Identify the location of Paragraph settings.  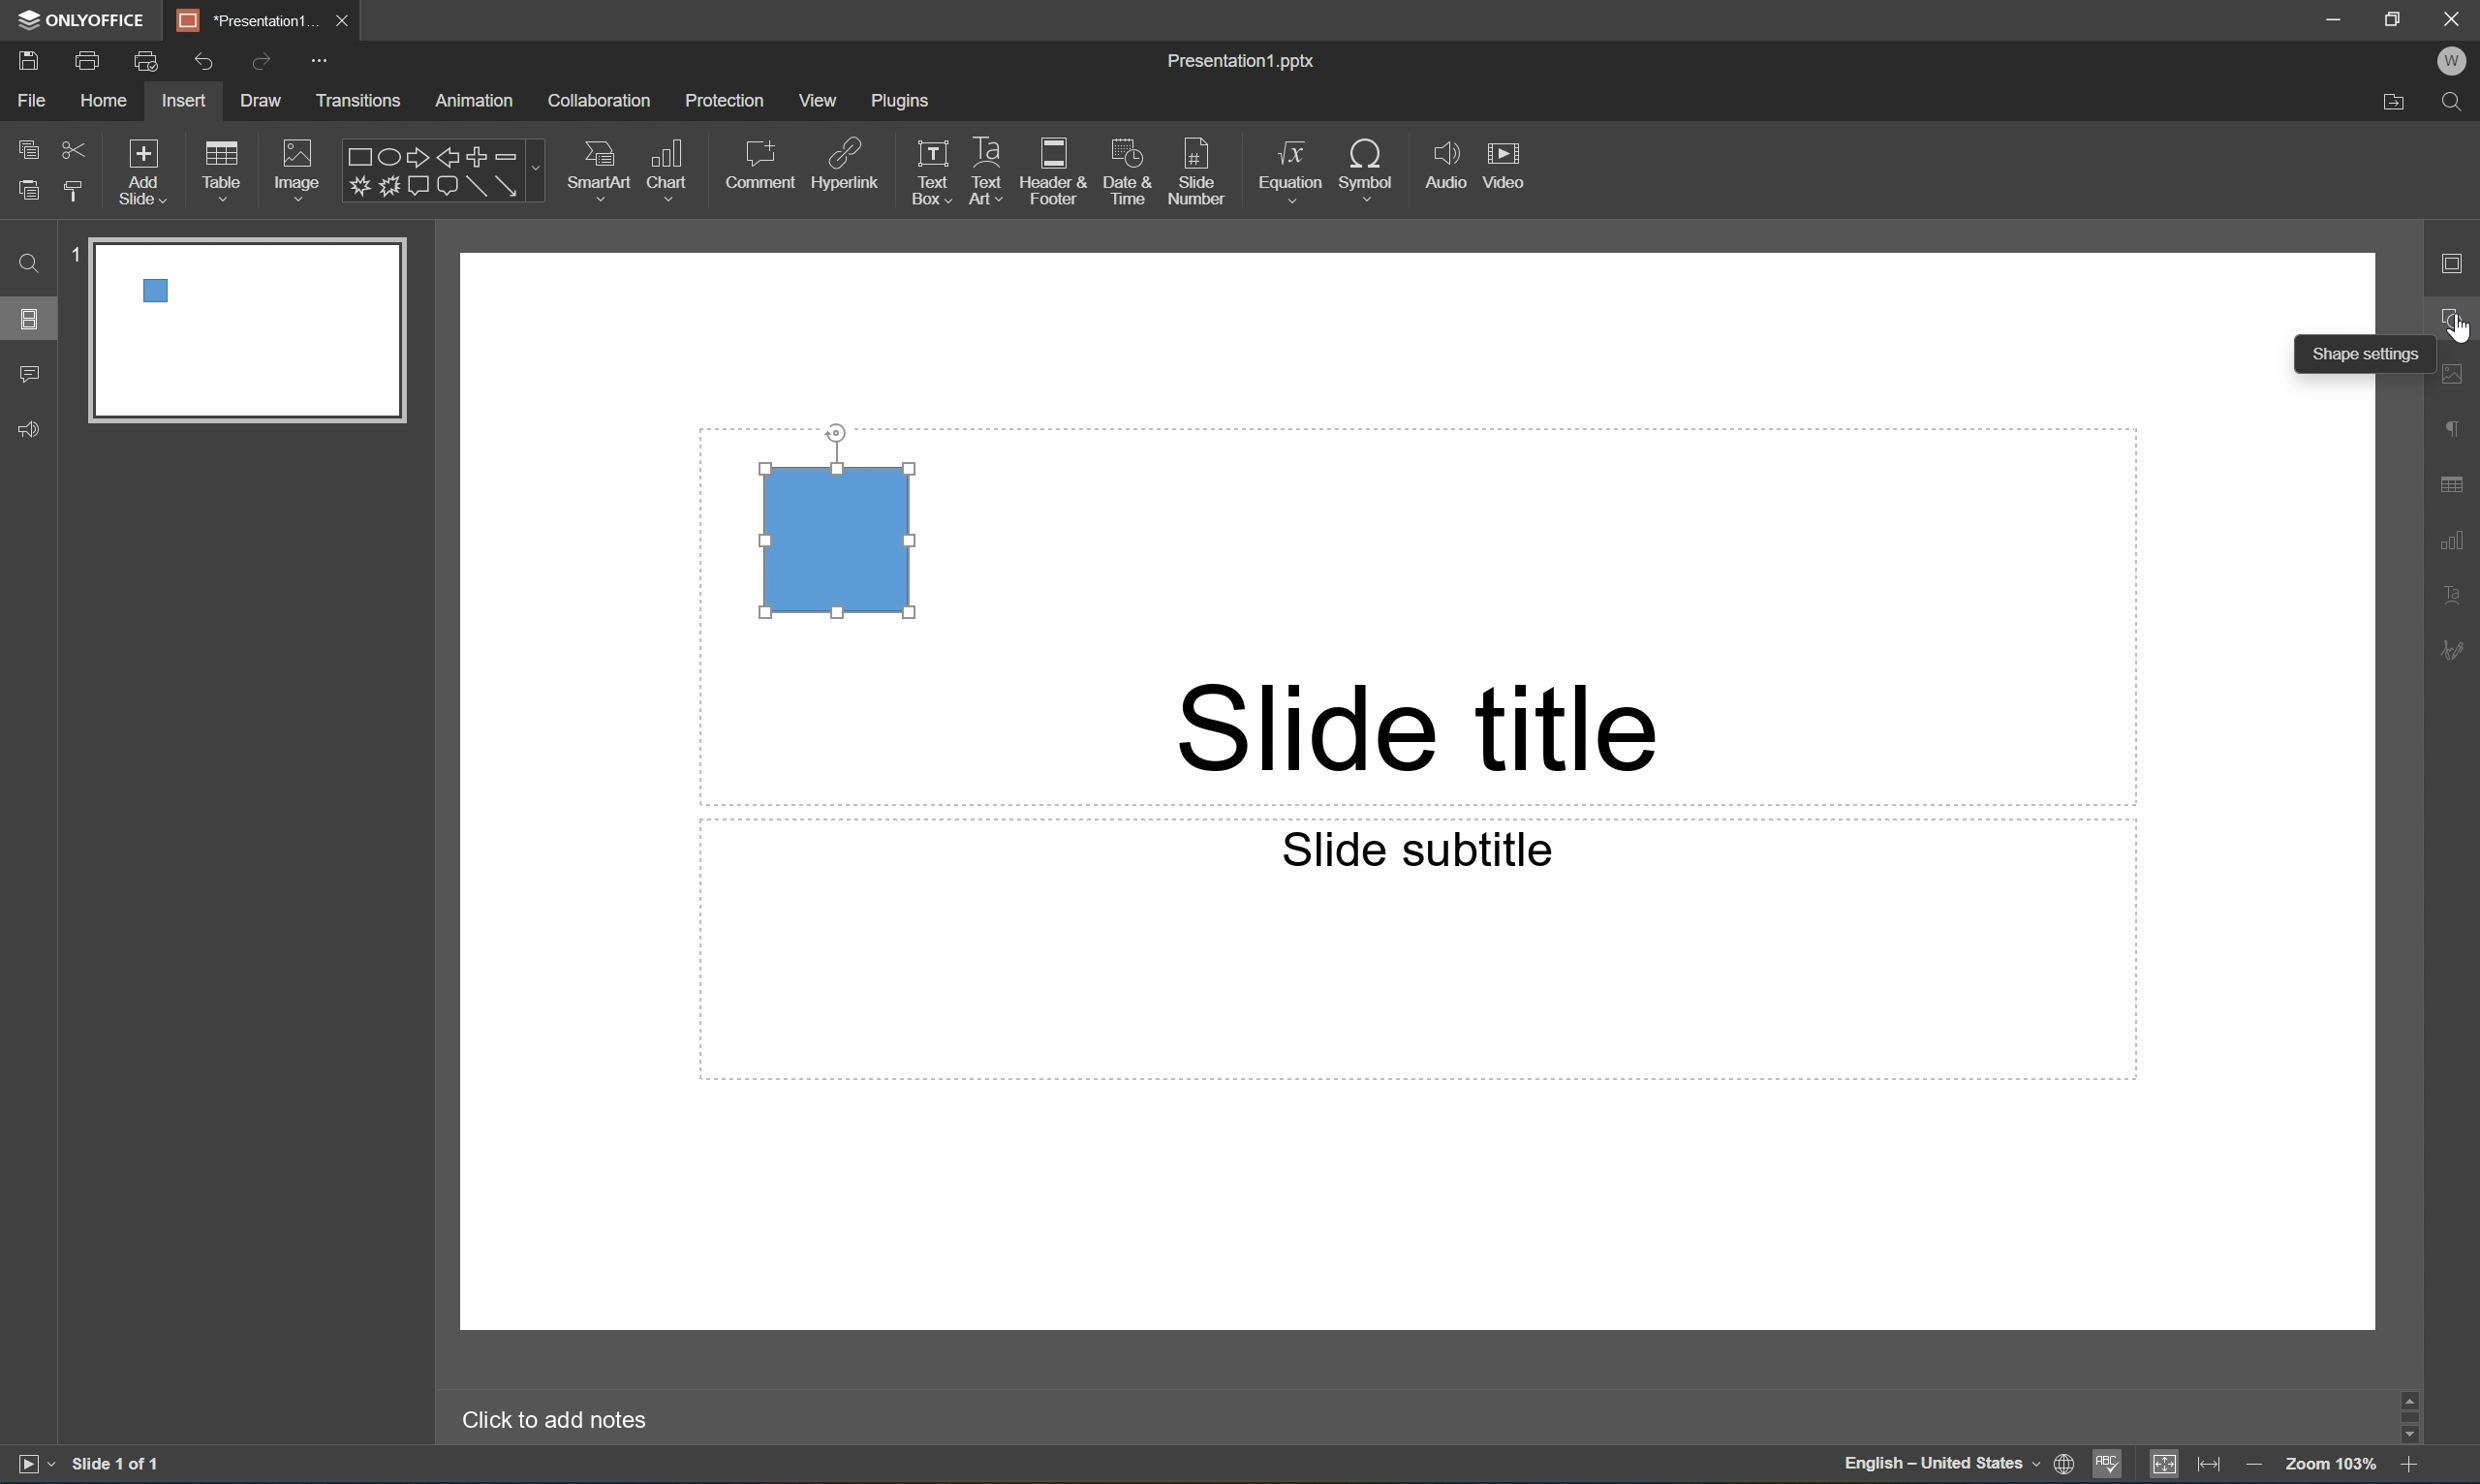
(2457, 430).